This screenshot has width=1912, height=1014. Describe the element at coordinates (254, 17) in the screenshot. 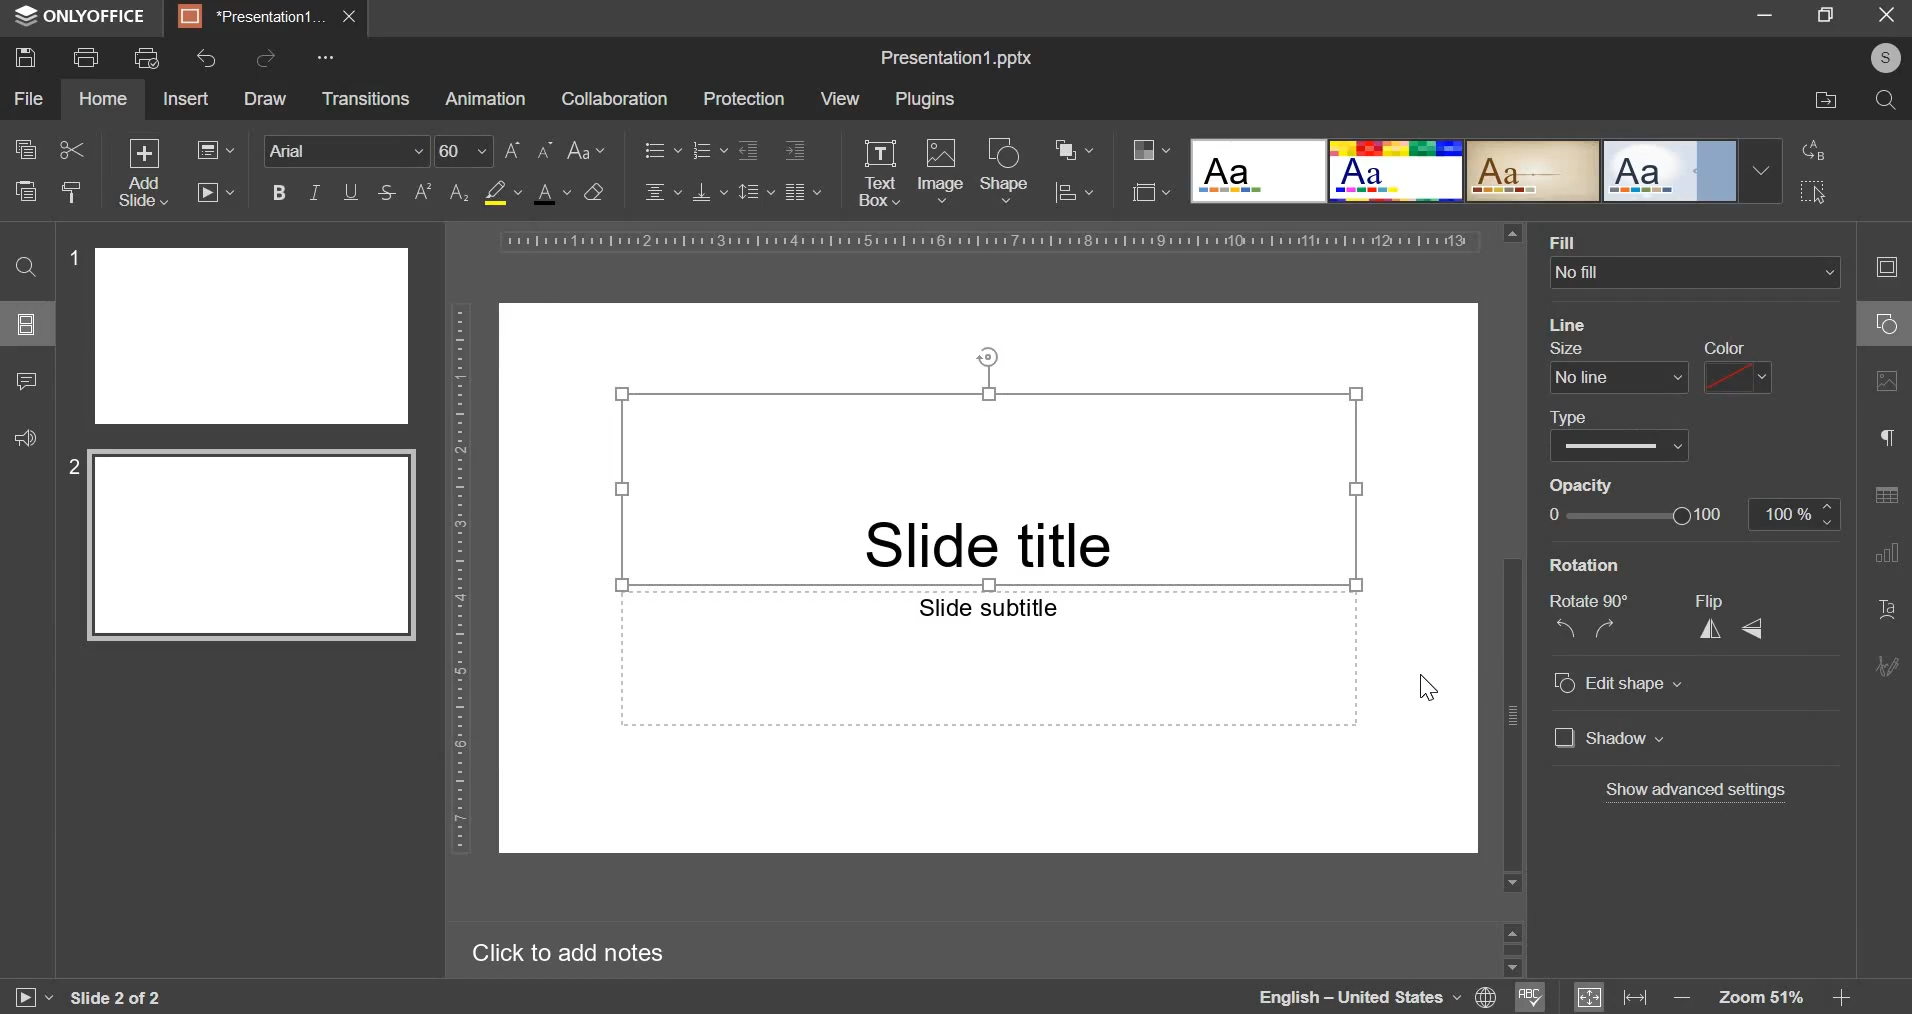

I see `tab 1` at that location.